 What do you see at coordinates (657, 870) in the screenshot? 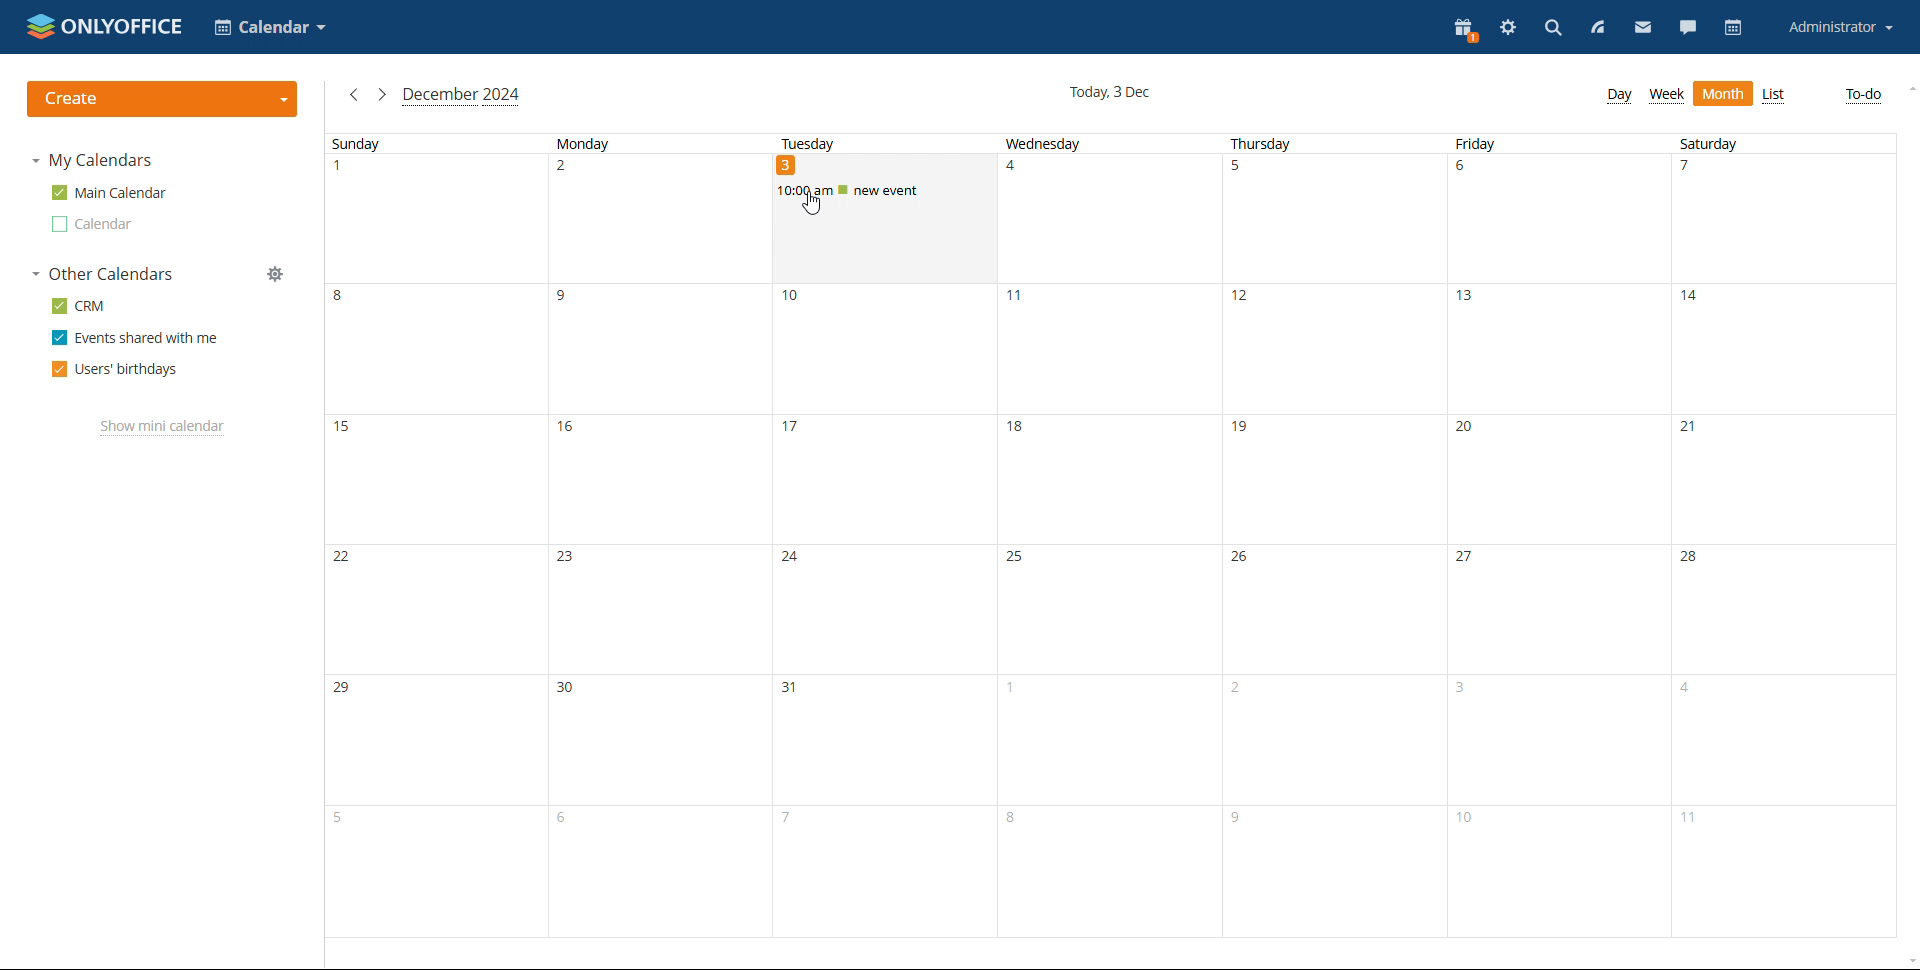
I see `6` at bounding box center [657, 870].